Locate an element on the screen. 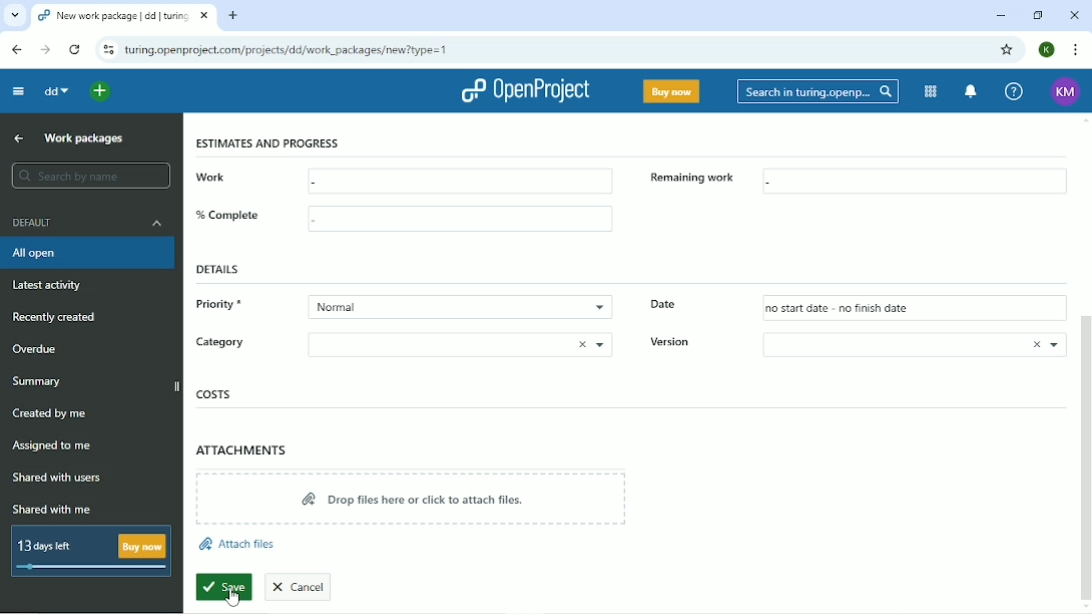 The image size is (1092, 614). Back is located at coordinates (18, 140).